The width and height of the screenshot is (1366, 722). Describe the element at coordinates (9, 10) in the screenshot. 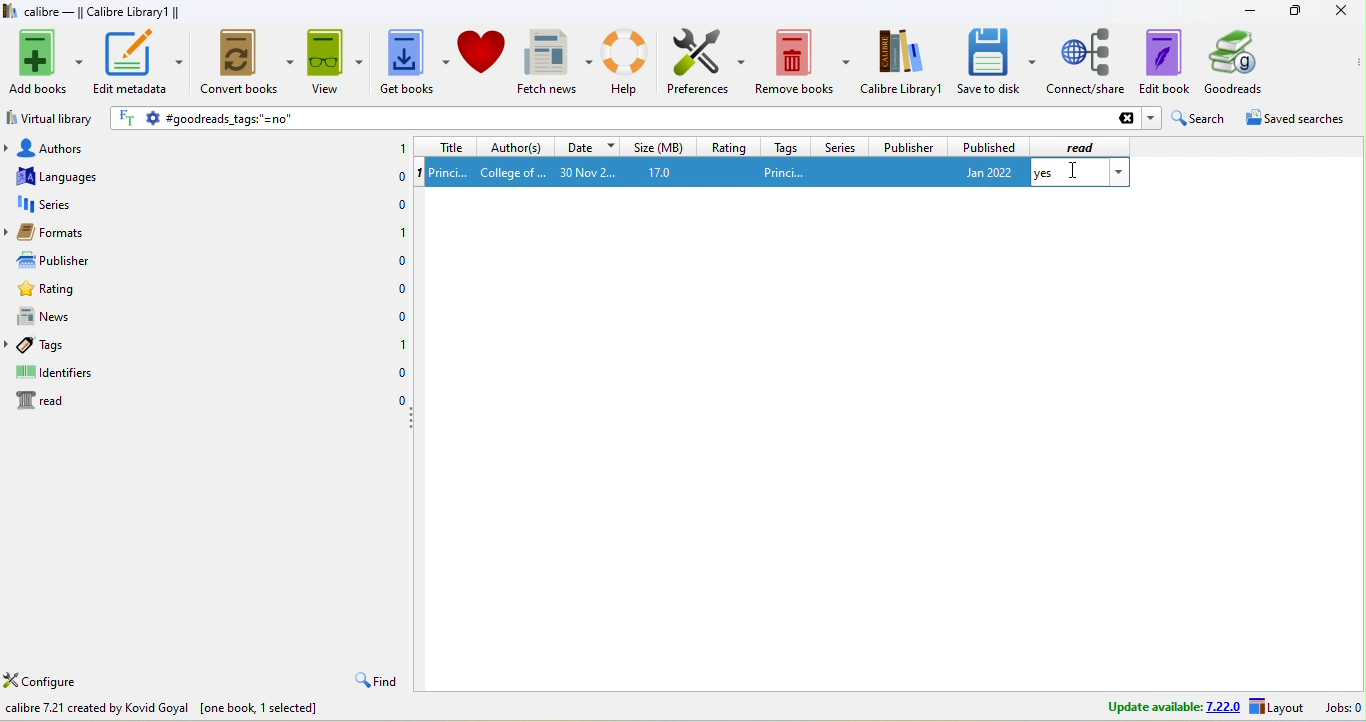

I see `logo` at that location.